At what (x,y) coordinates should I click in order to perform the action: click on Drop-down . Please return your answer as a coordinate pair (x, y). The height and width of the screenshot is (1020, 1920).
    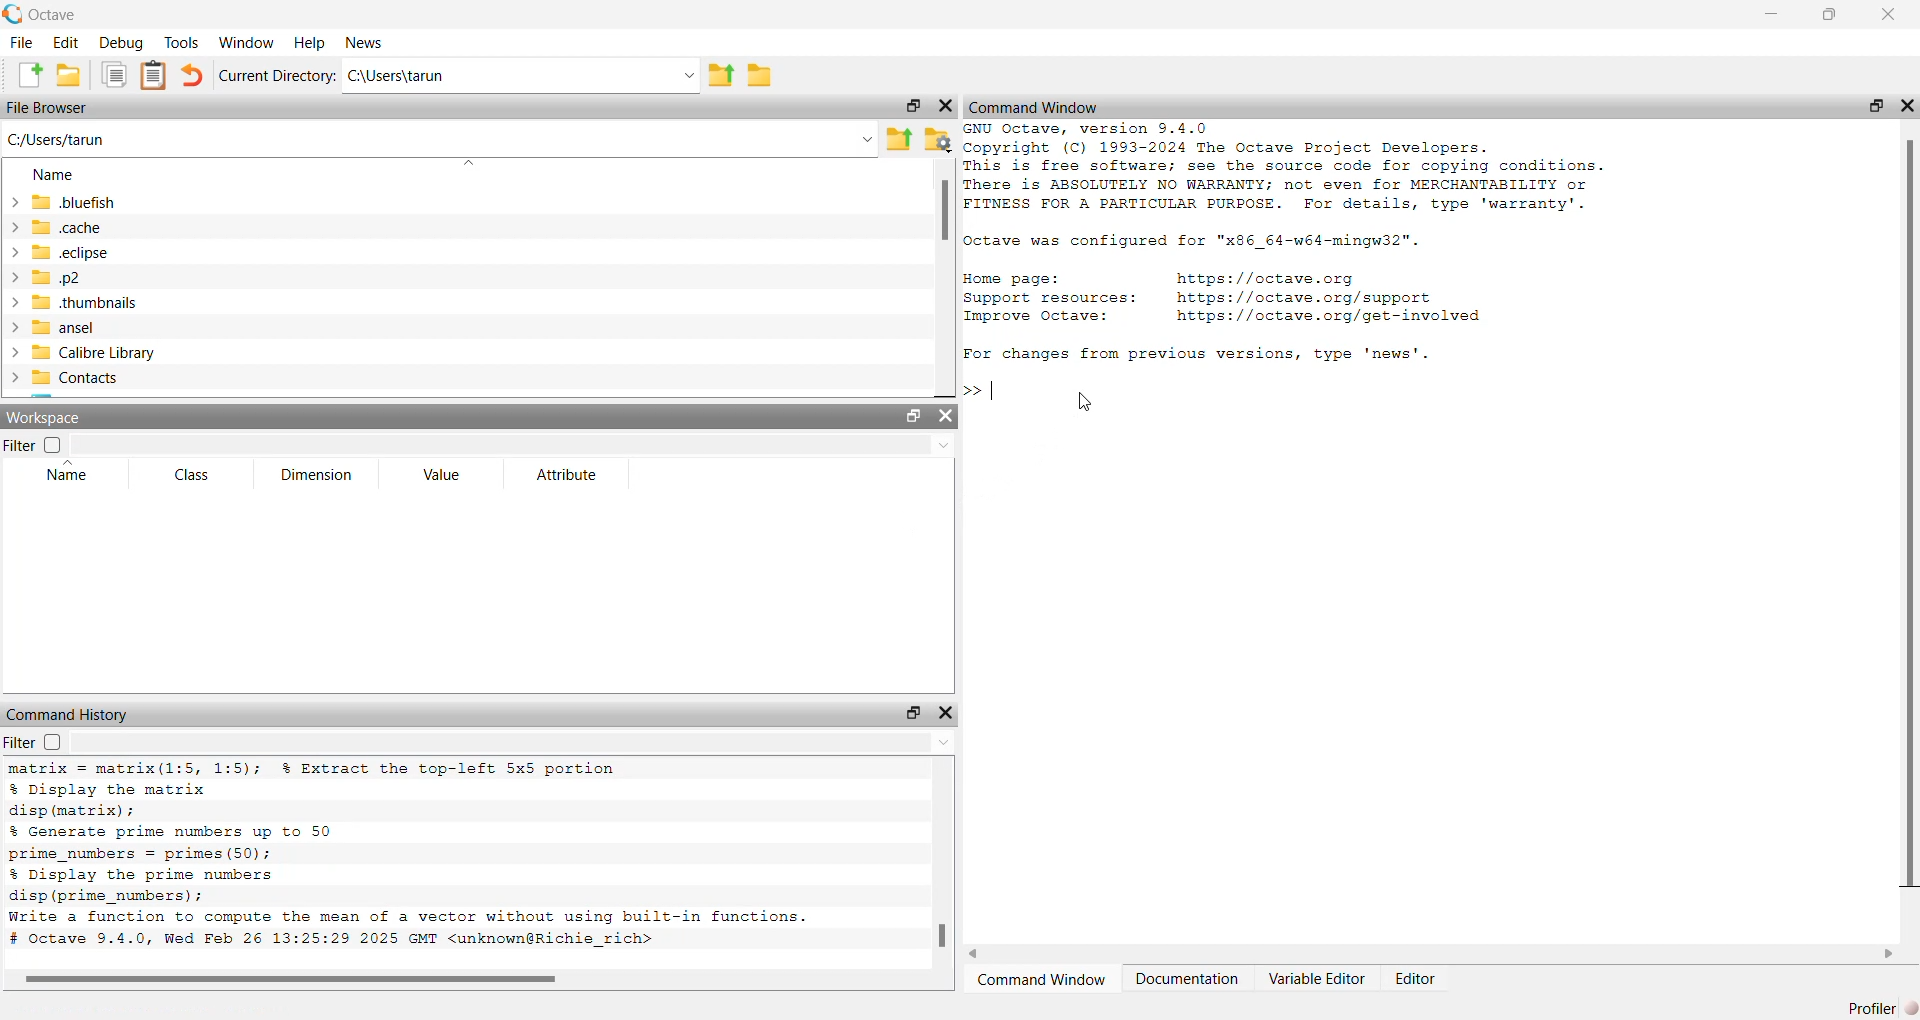
    Looking at the image, I should click on (867, 141).